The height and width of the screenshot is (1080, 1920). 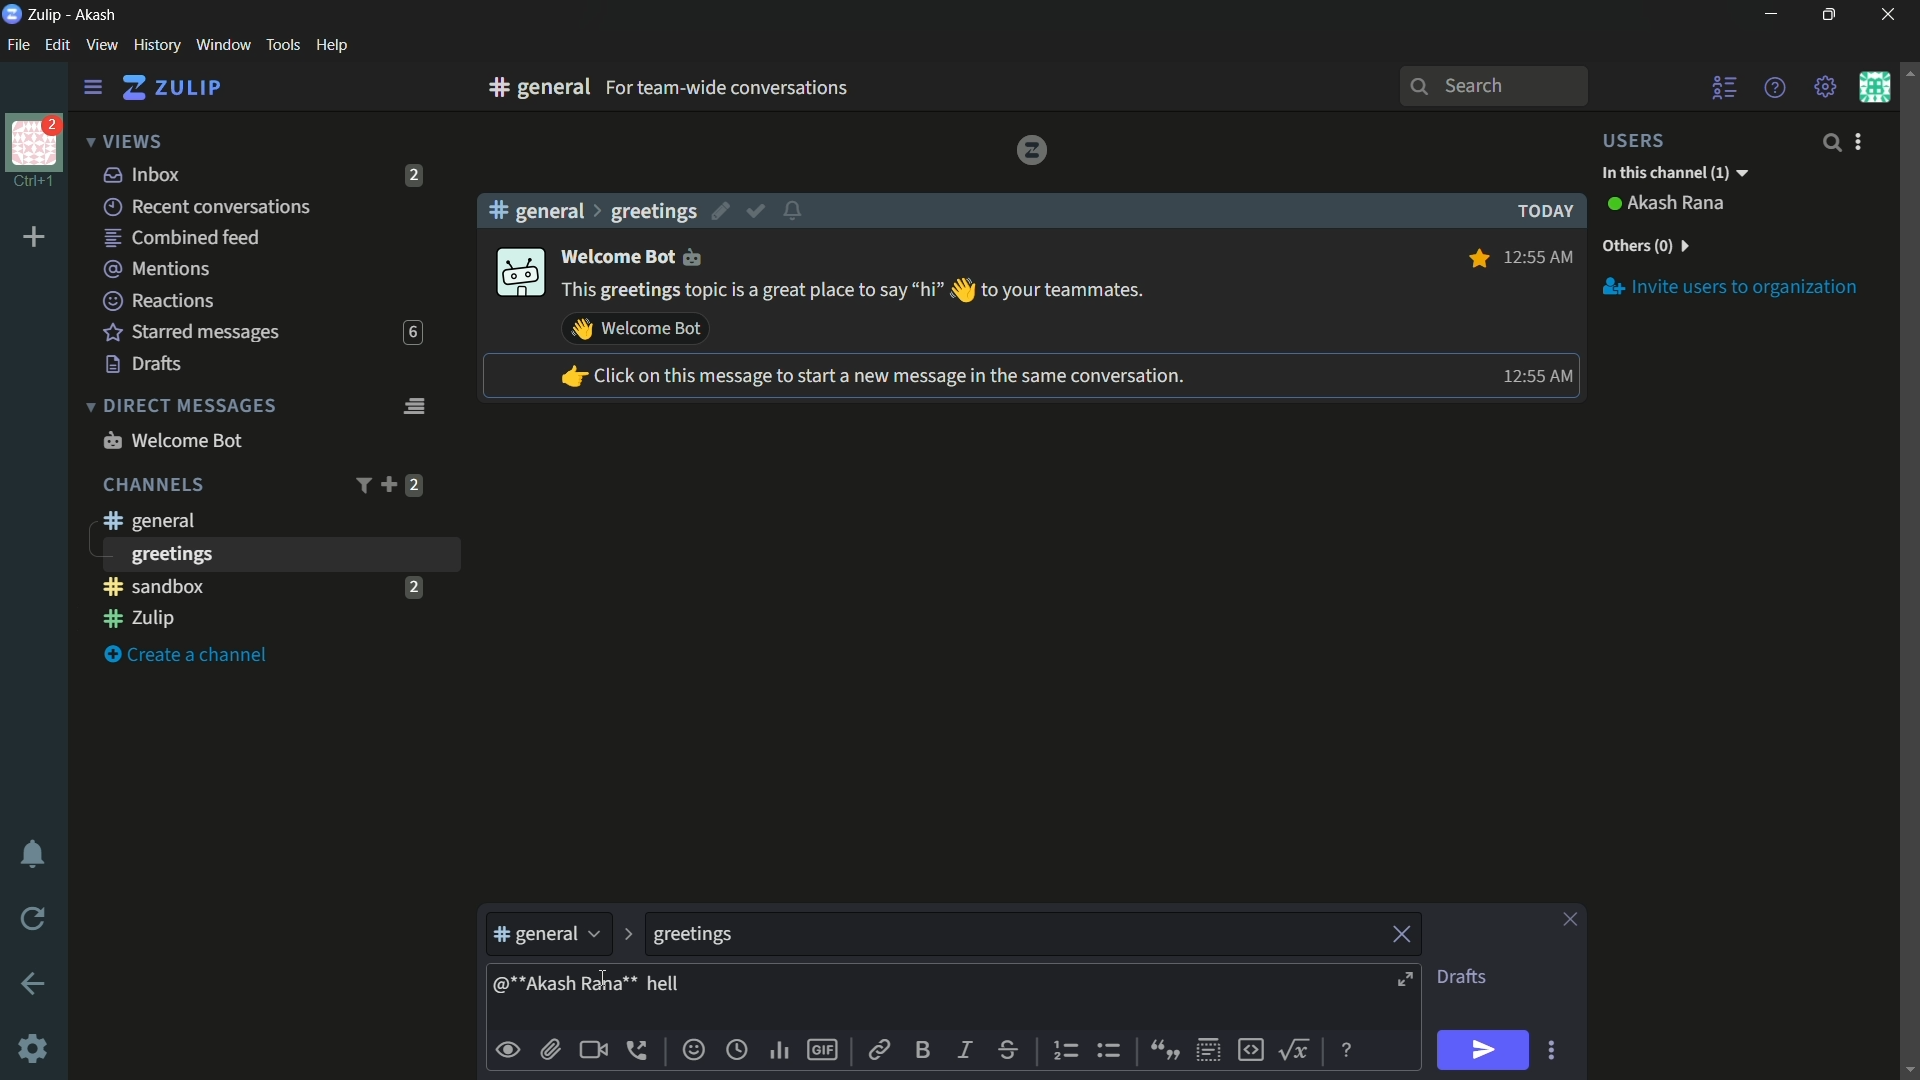 I want to click on configure topic notifications, so click(x=796, y=209).